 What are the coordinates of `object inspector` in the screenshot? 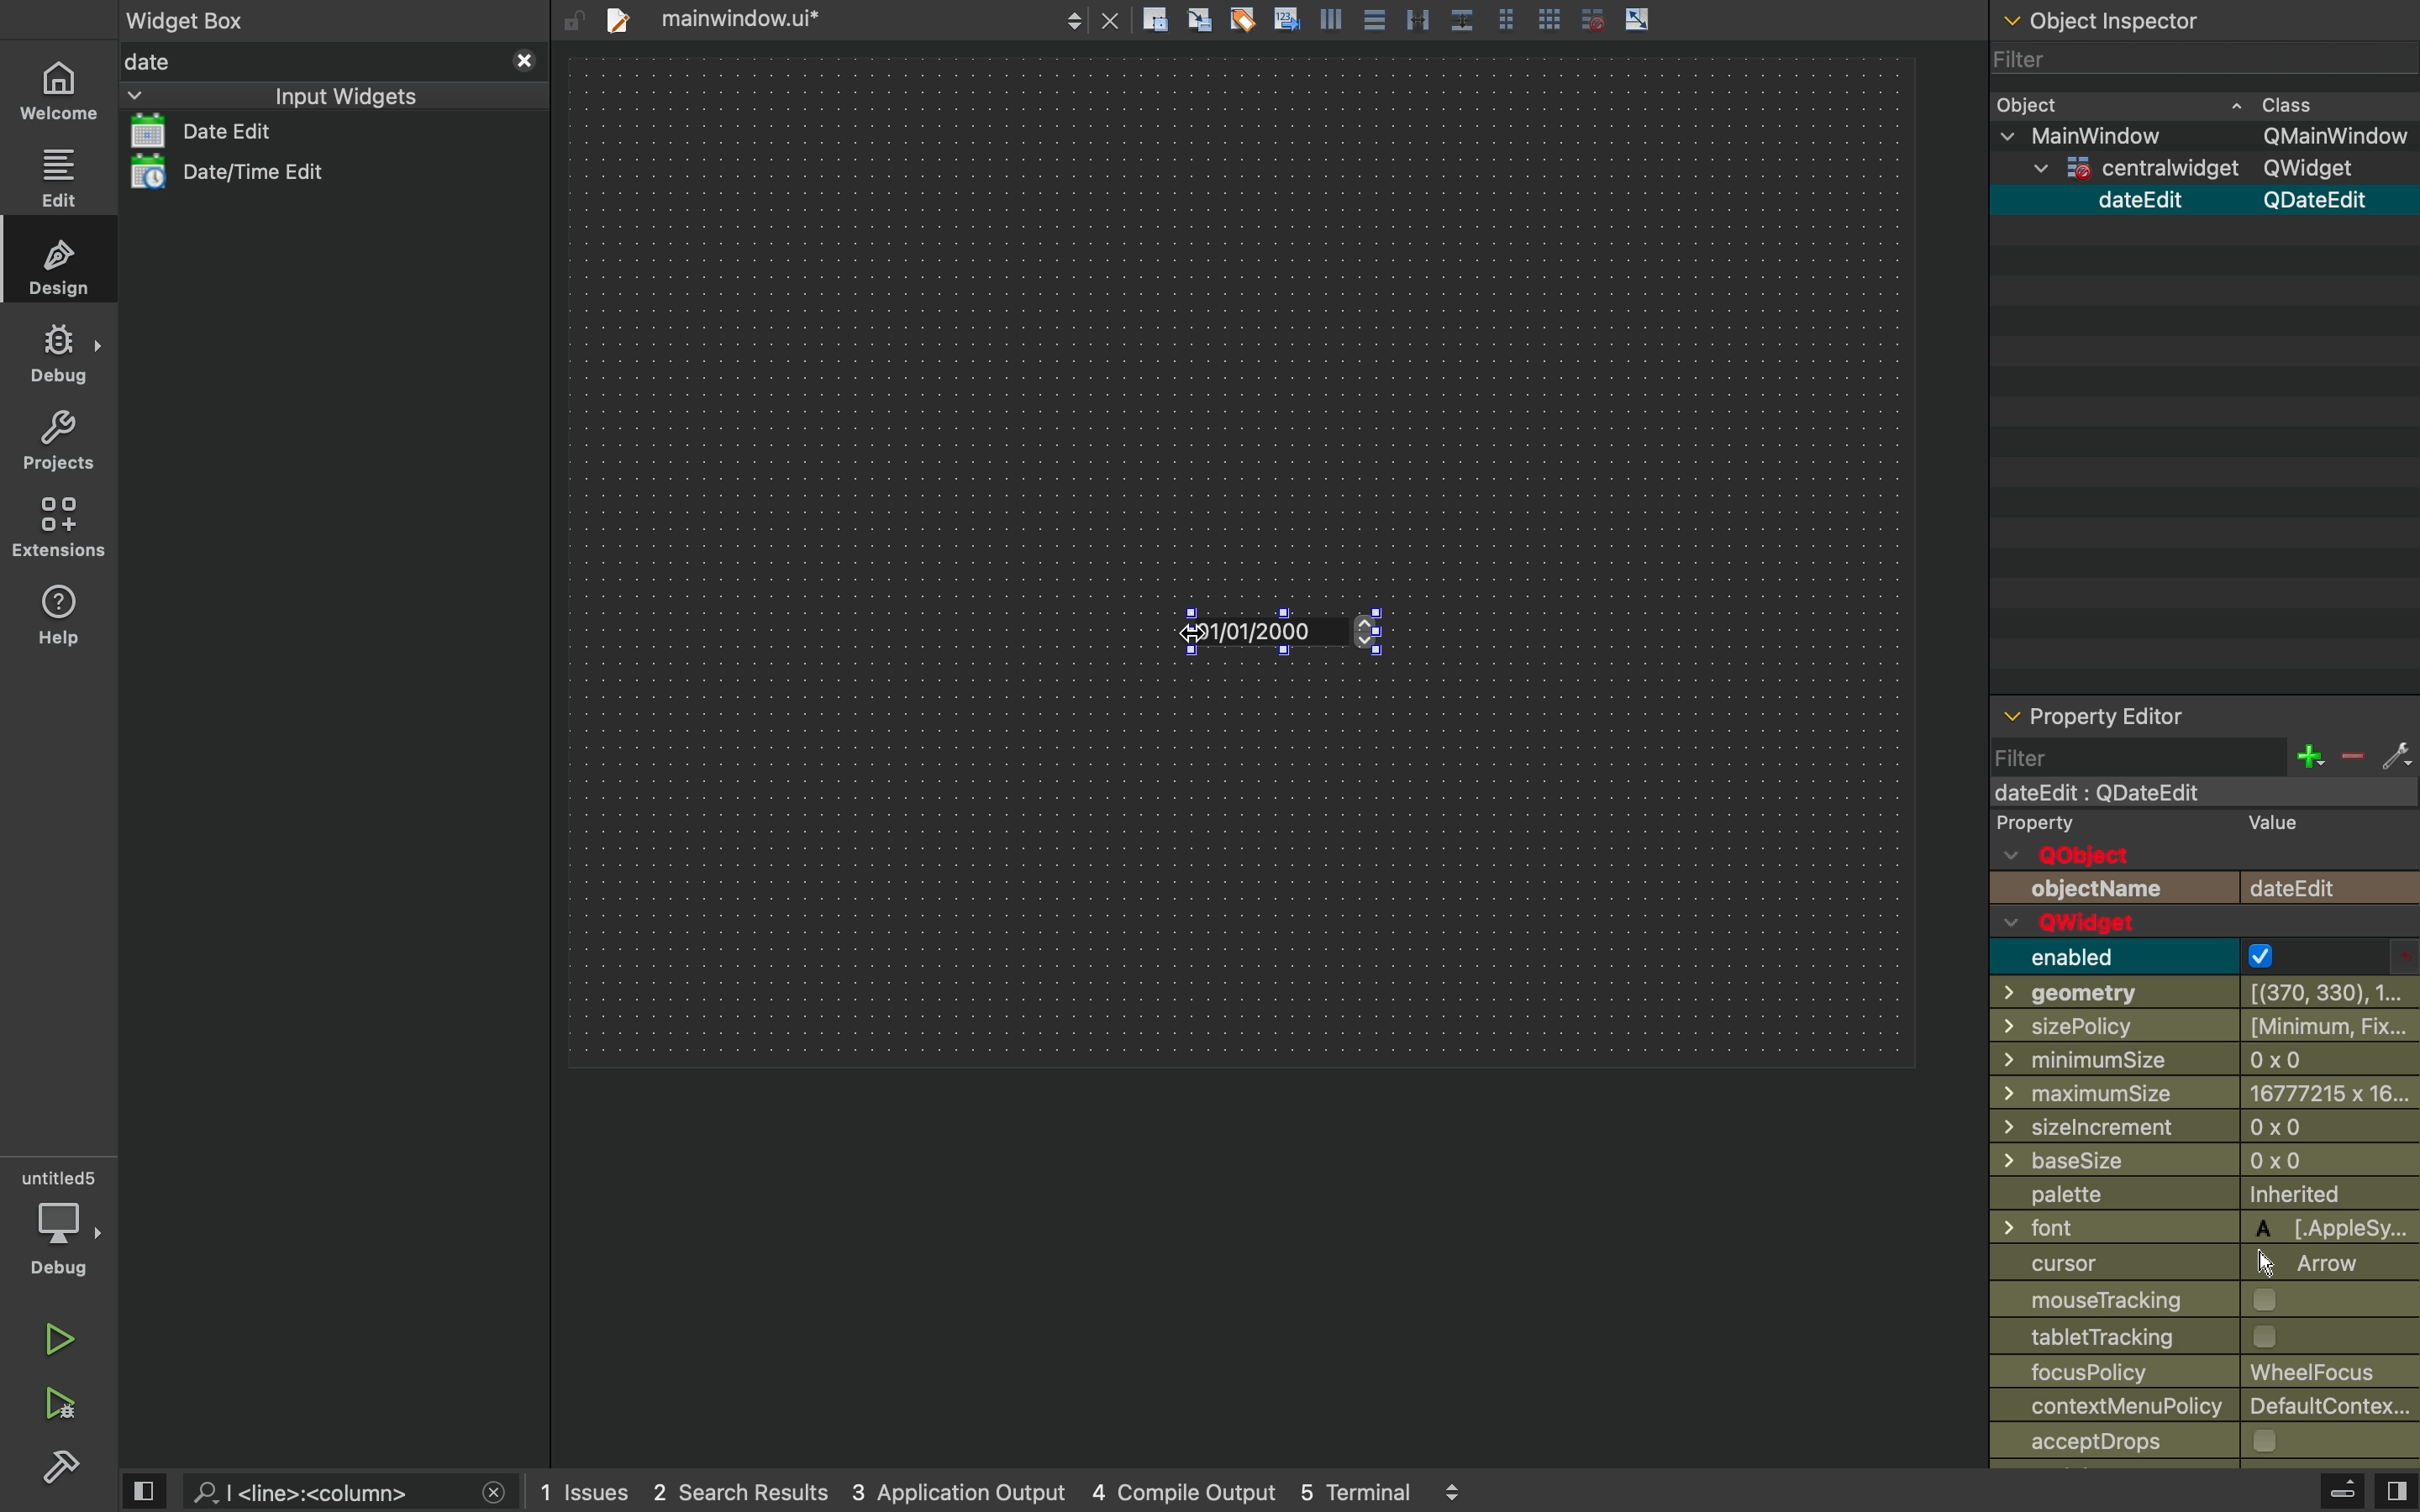 It's located at (2204, 21).